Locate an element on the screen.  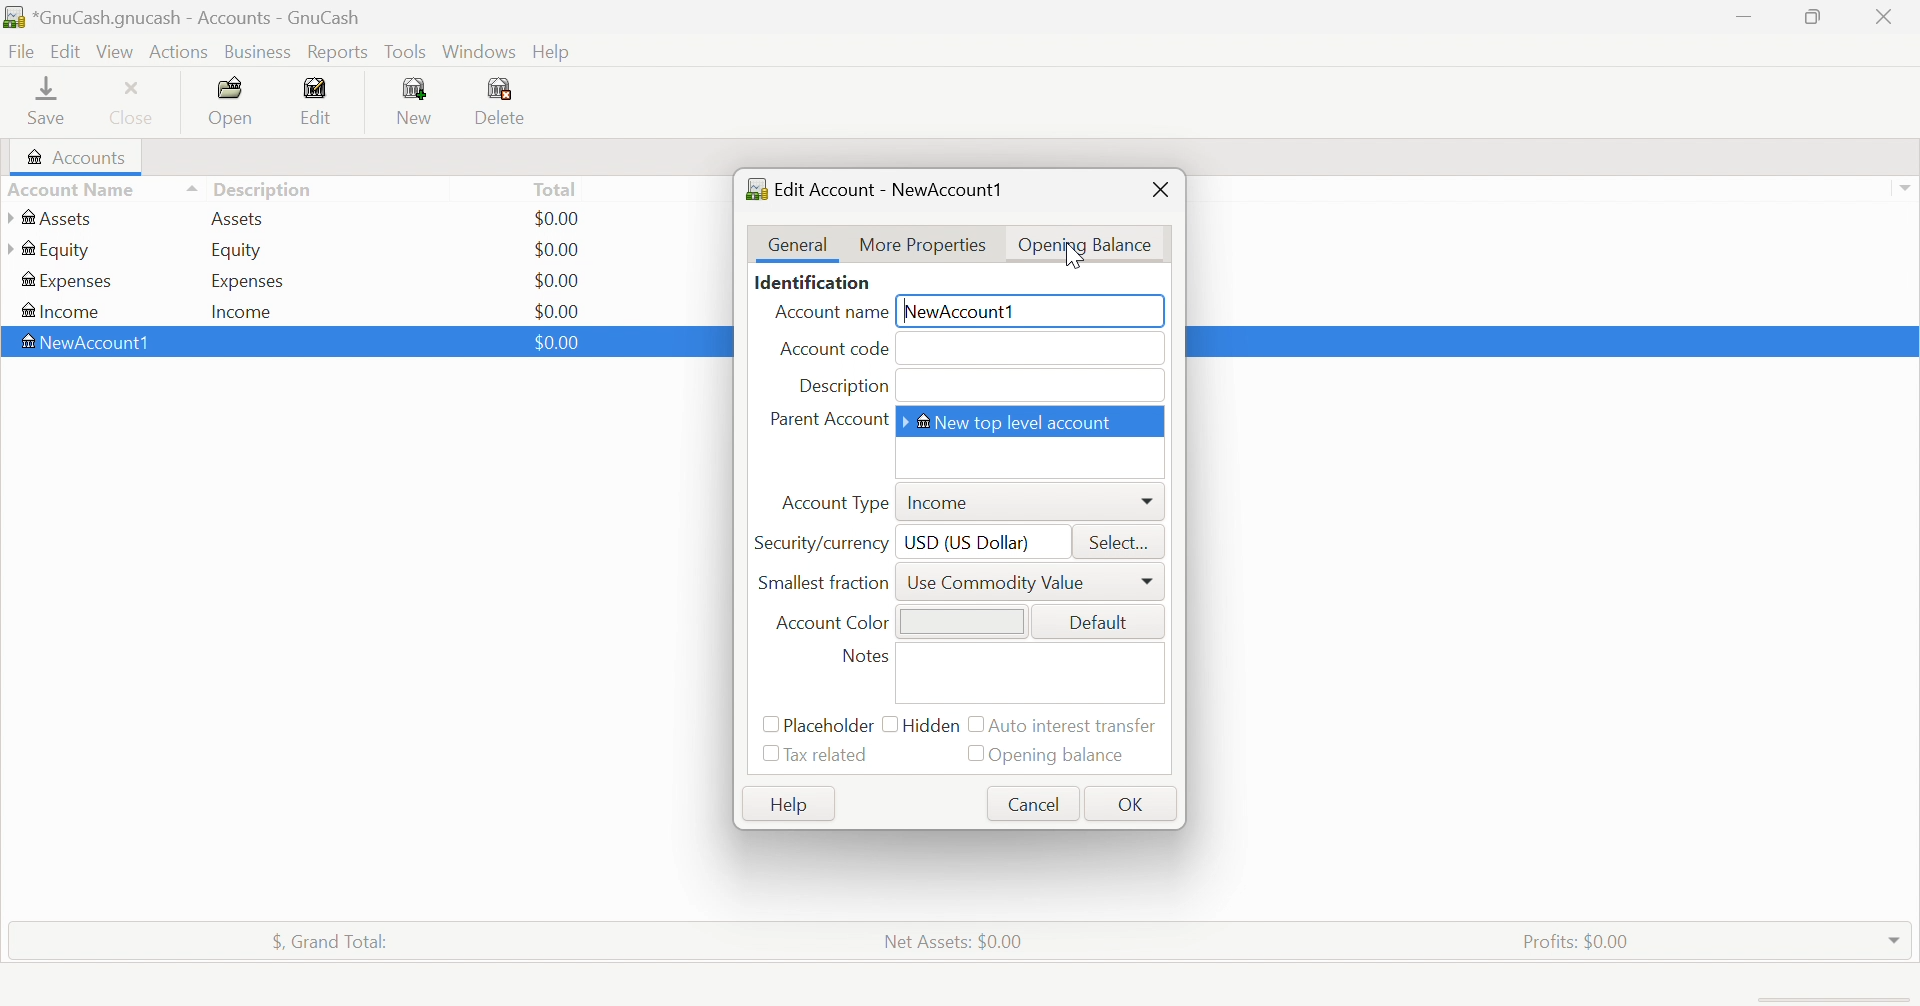
cursor is located at coordinates (1077, 259).